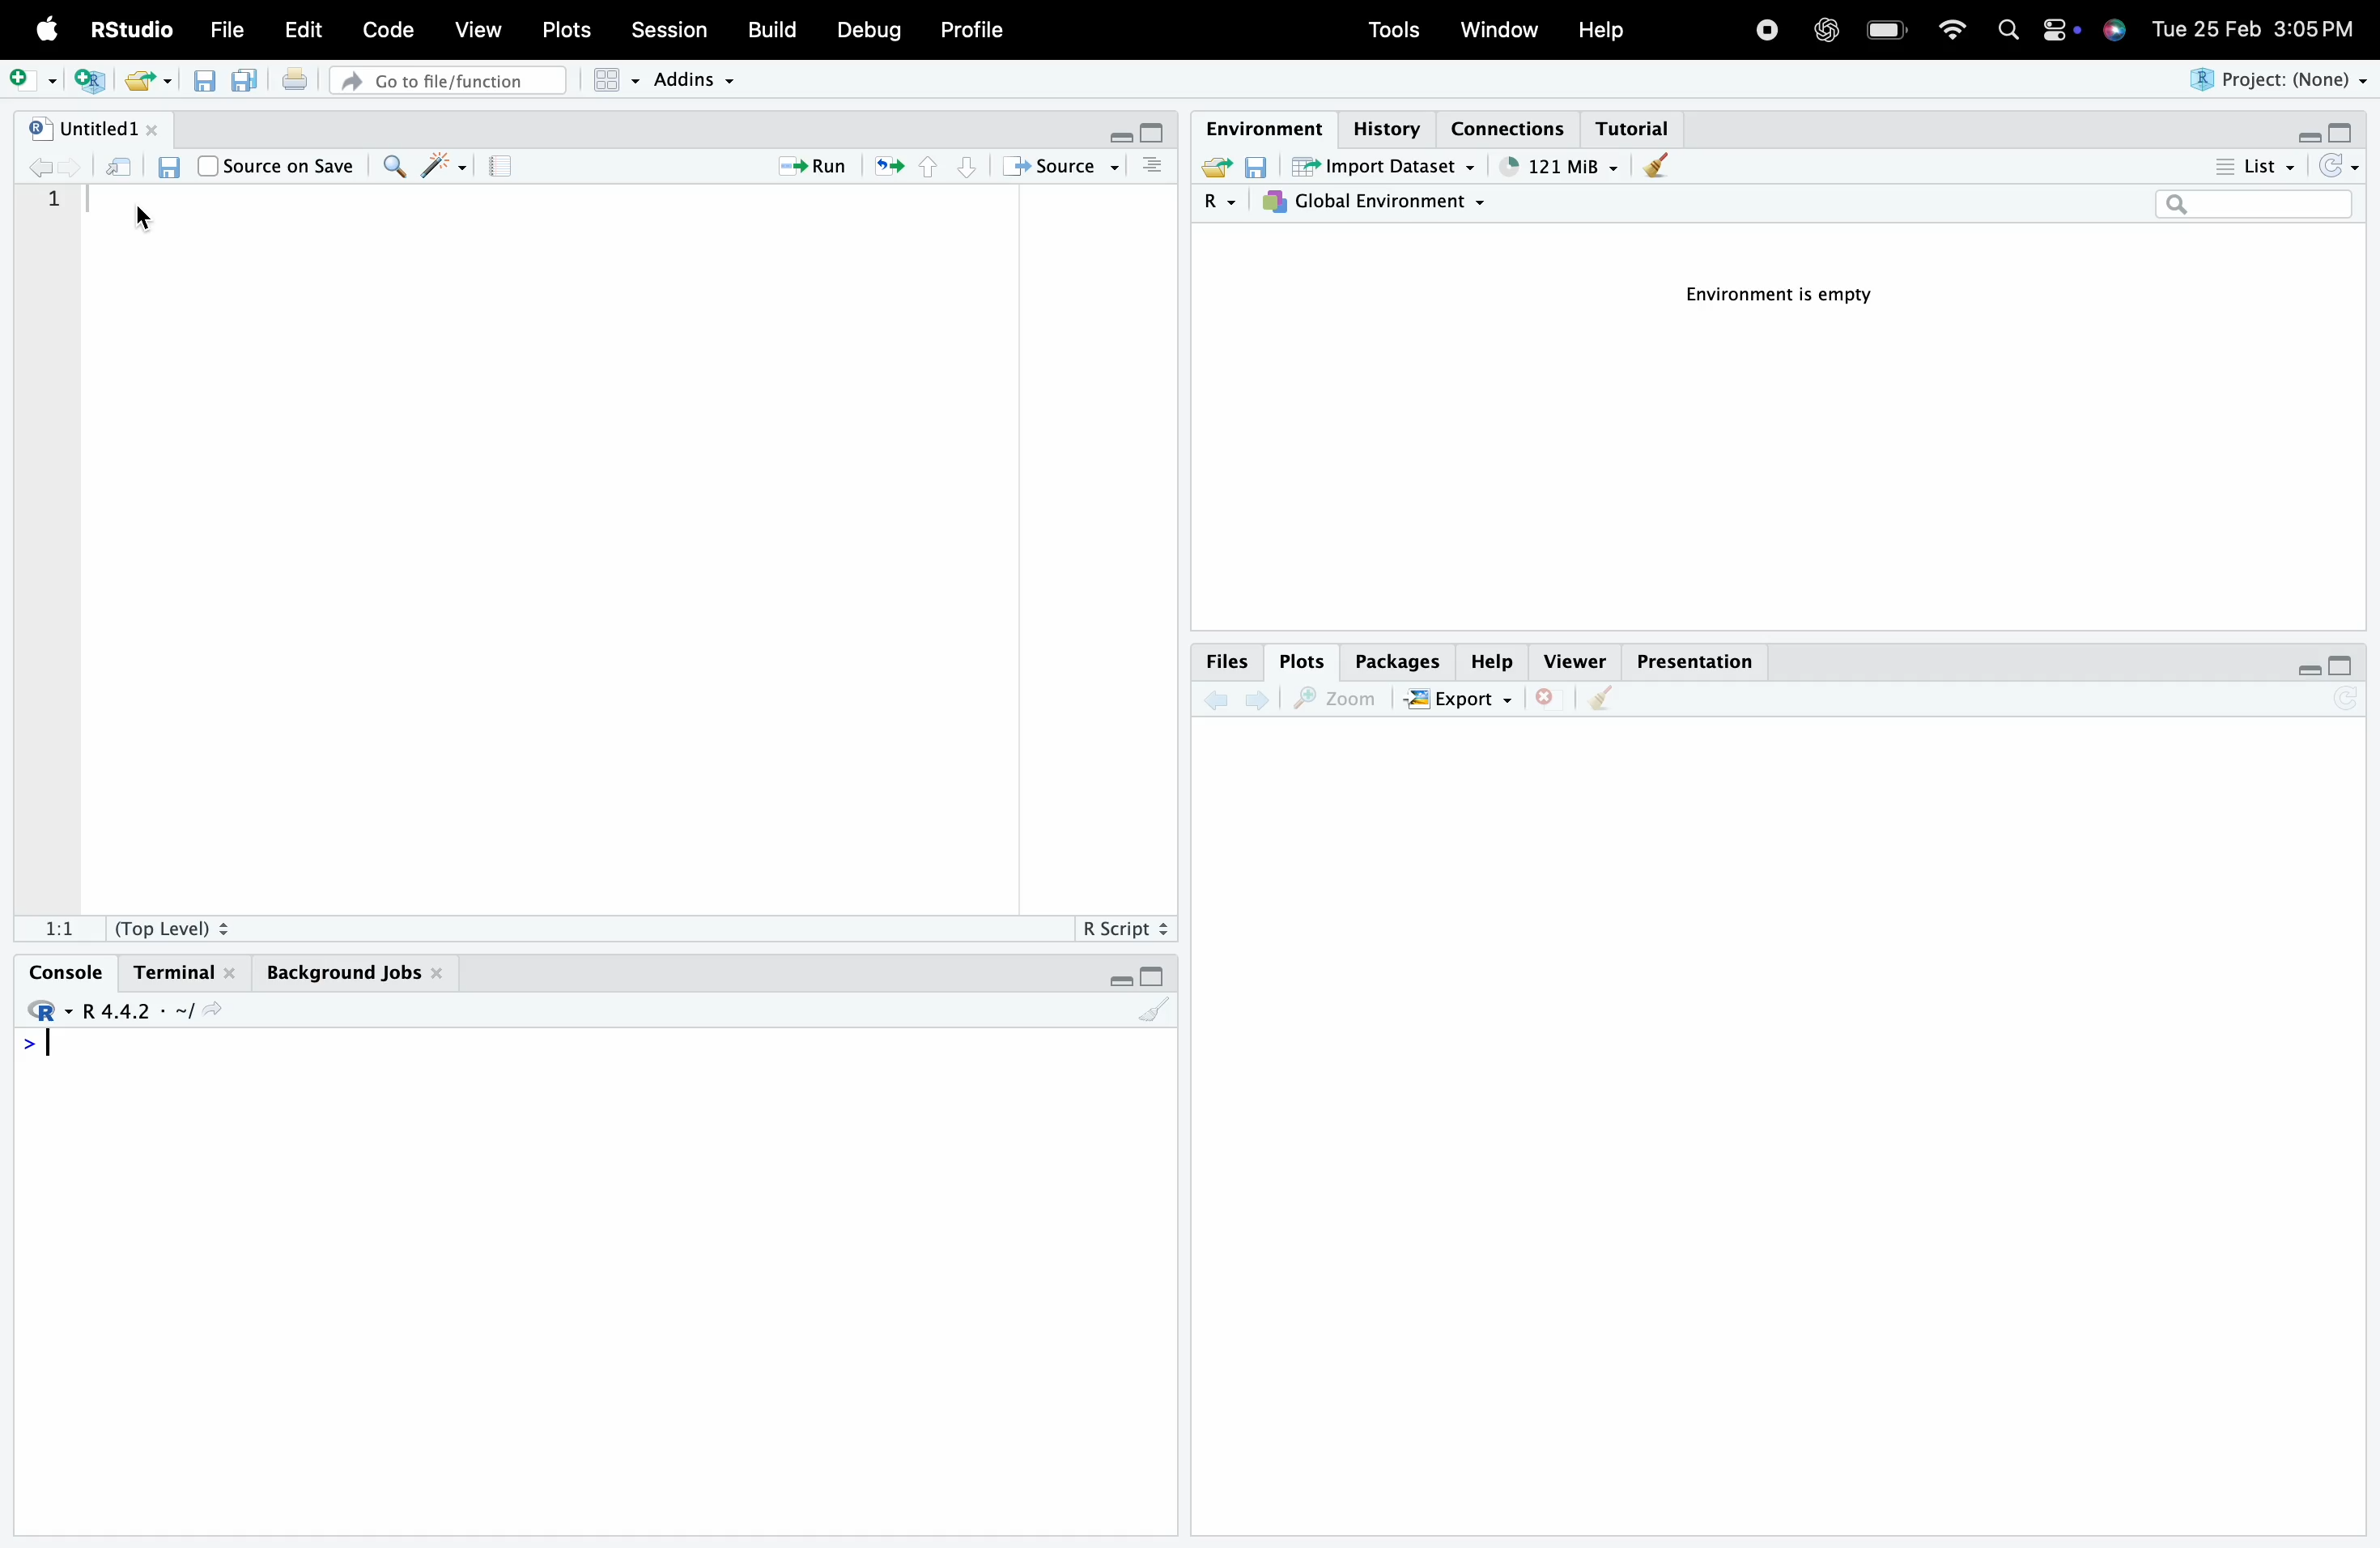 Image resolution: width=2380 pixels, height=1548 pixels. Describe the element at coordinates (695, 77) in the screenshot. I see `Addins` at that location.